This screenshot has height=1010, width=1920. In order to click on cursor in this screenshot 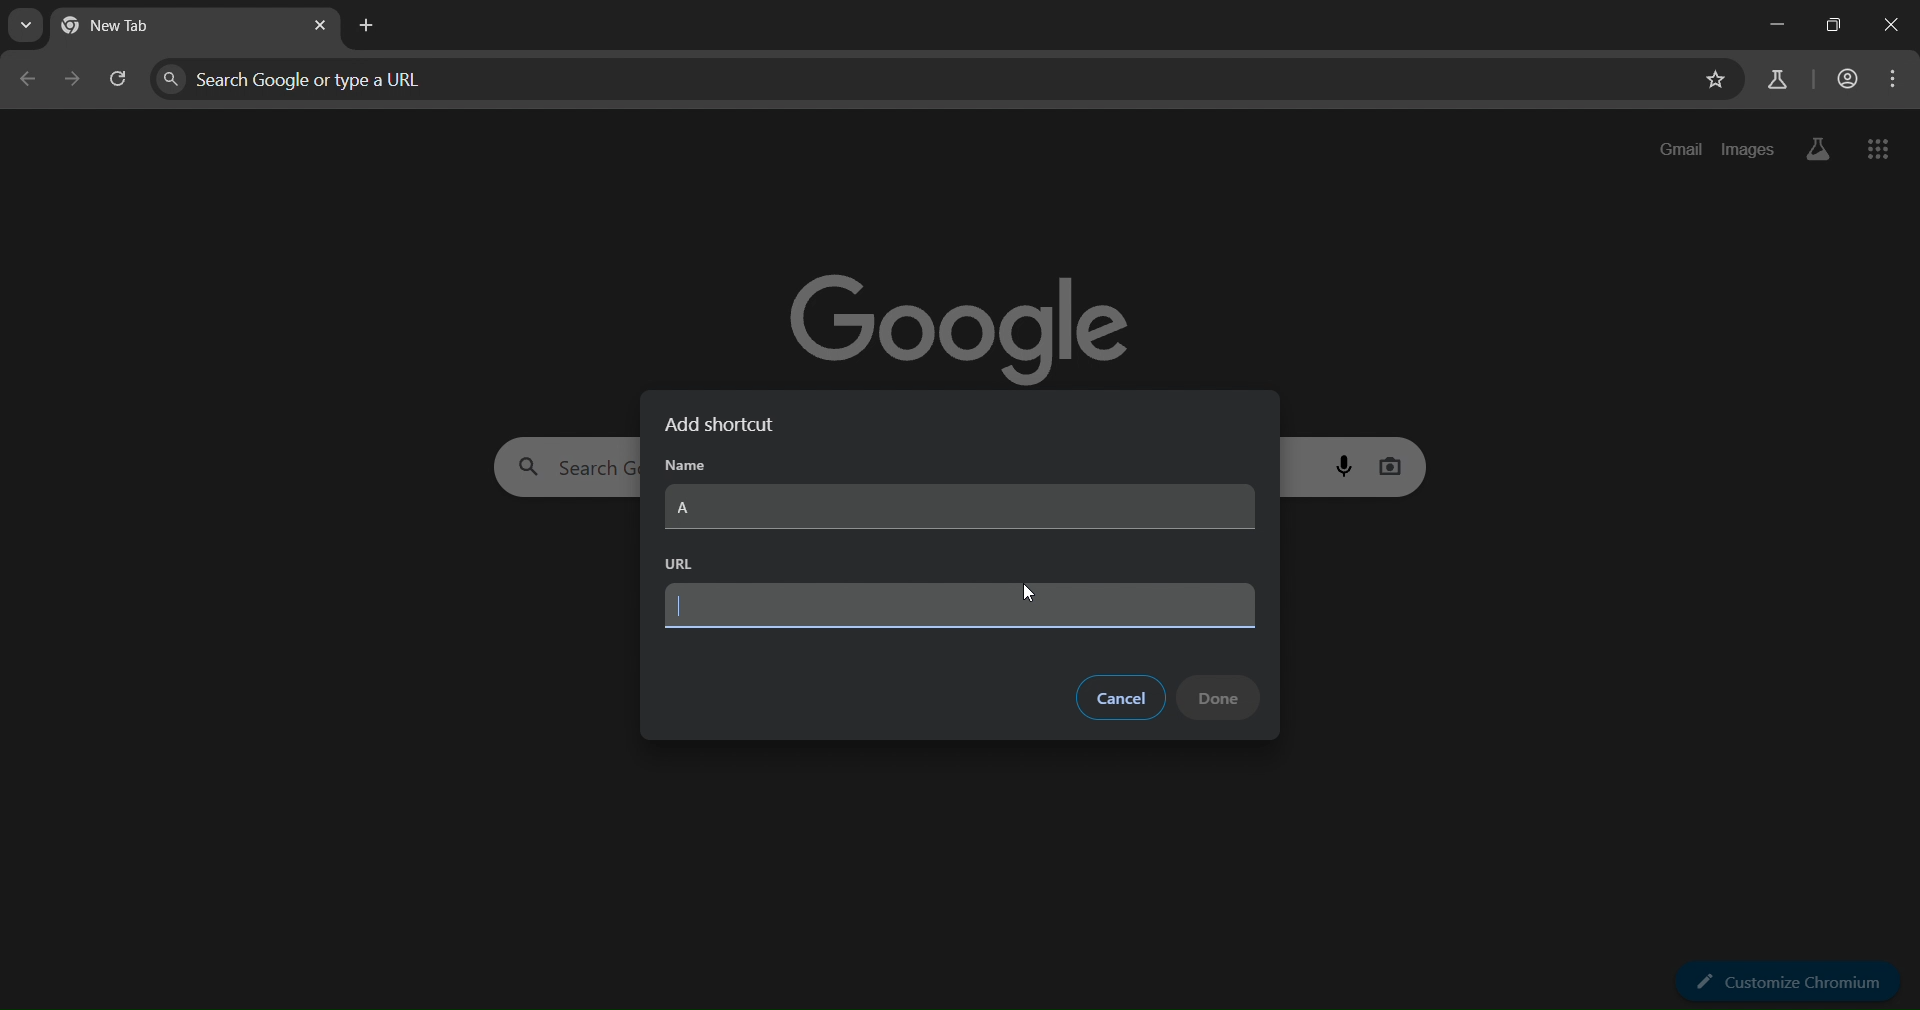, I will do `click(1028, 595)`.